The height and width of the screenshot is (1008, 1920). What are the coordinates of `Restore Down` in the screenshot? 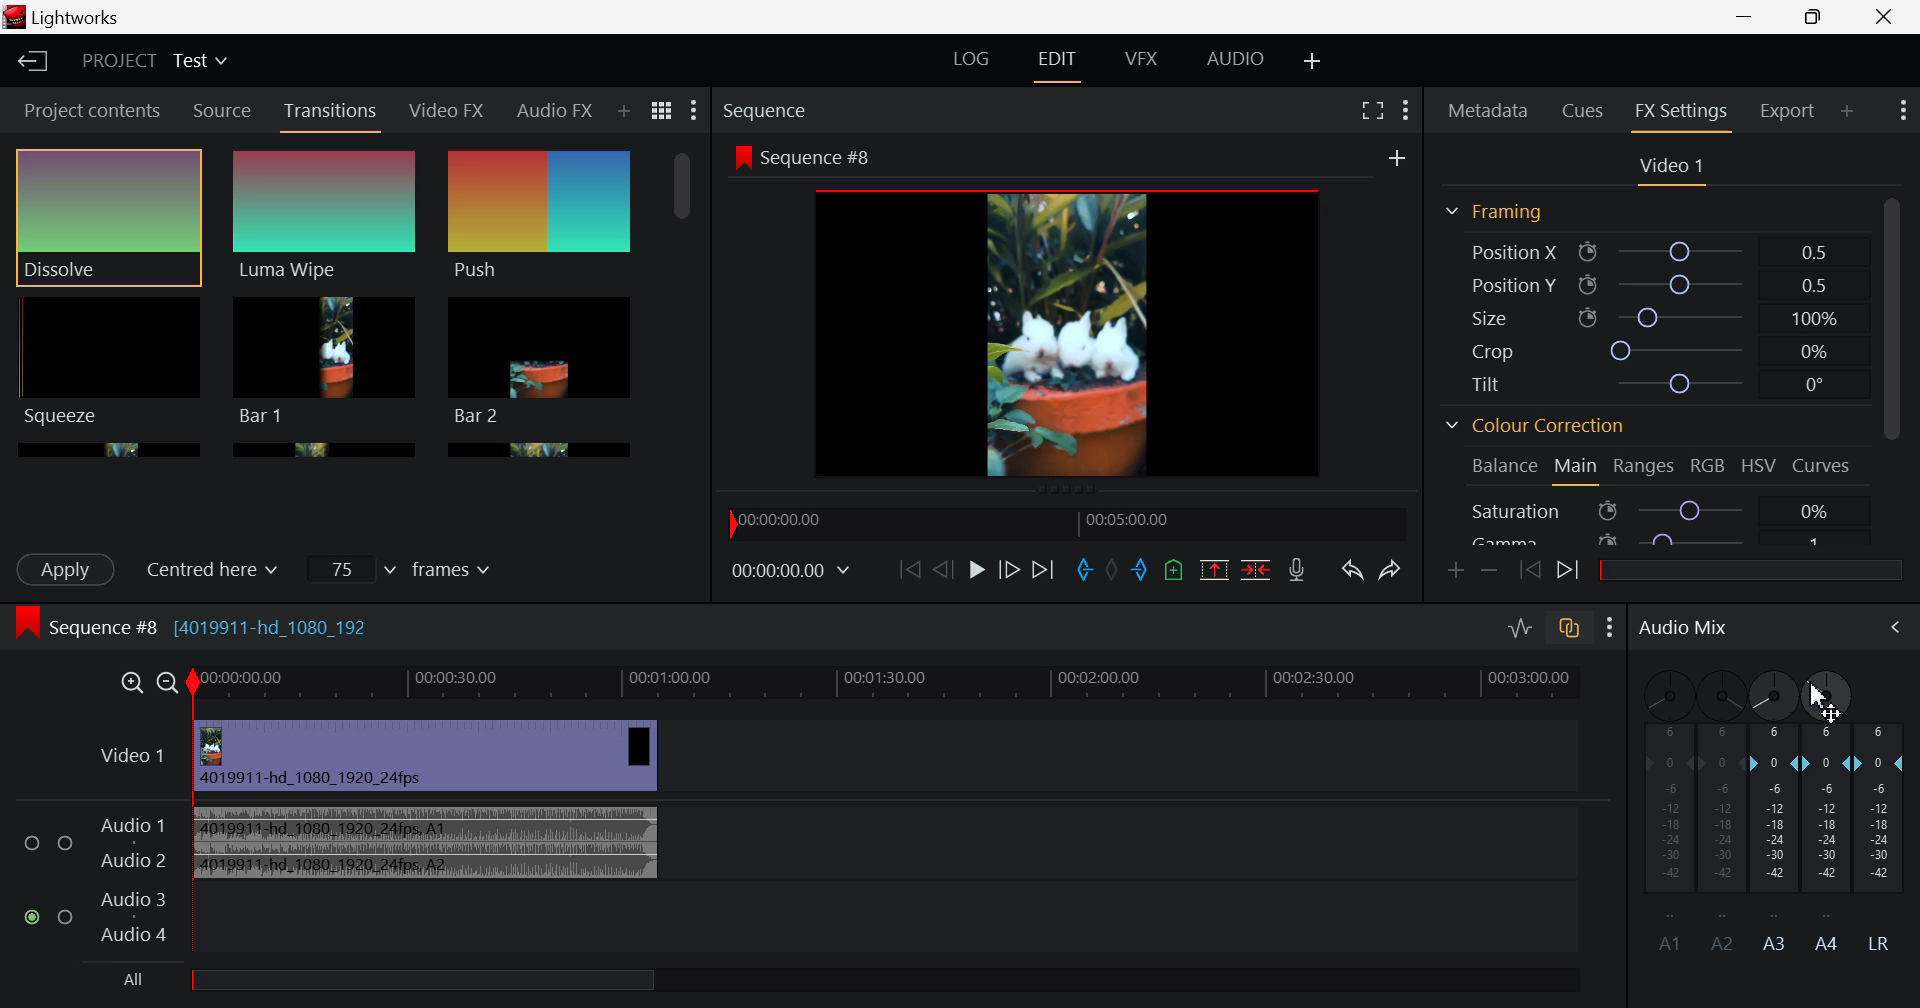 It's located at (1745, 18).